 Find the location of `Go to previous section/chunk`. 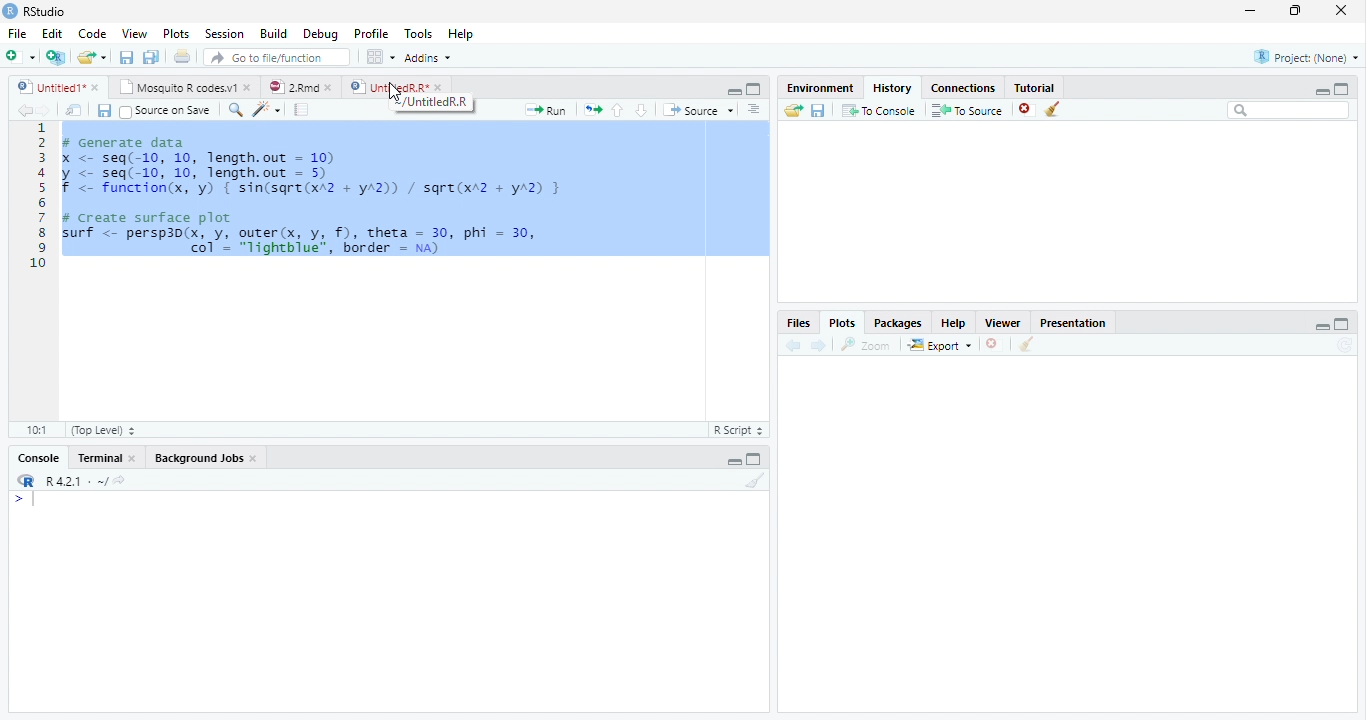

Go to previous section/chunk is located at coordinates (617, 110).